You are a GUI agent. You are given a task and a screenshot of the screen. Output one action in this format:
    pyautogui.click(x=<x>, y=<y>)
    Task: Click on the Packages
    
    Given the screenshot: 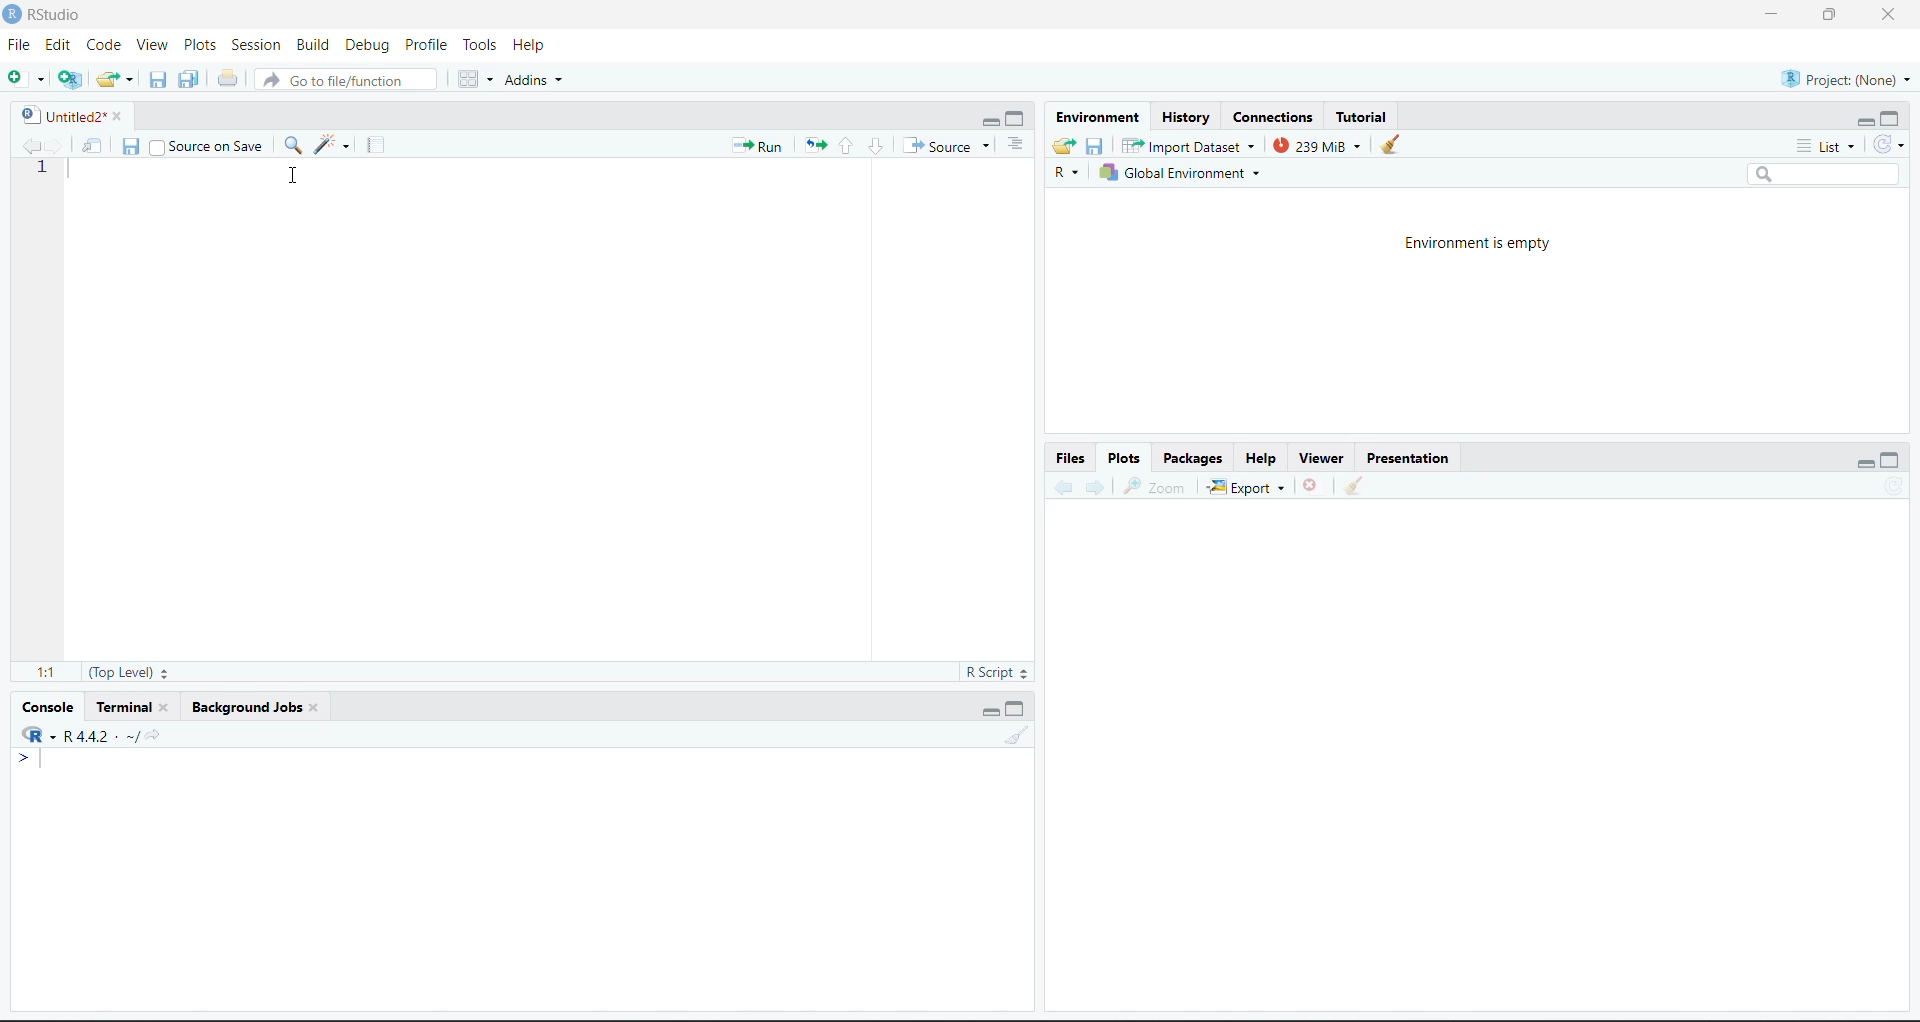 What is the action you would take?
    pyautogui.click(x=1195, y=458)
    